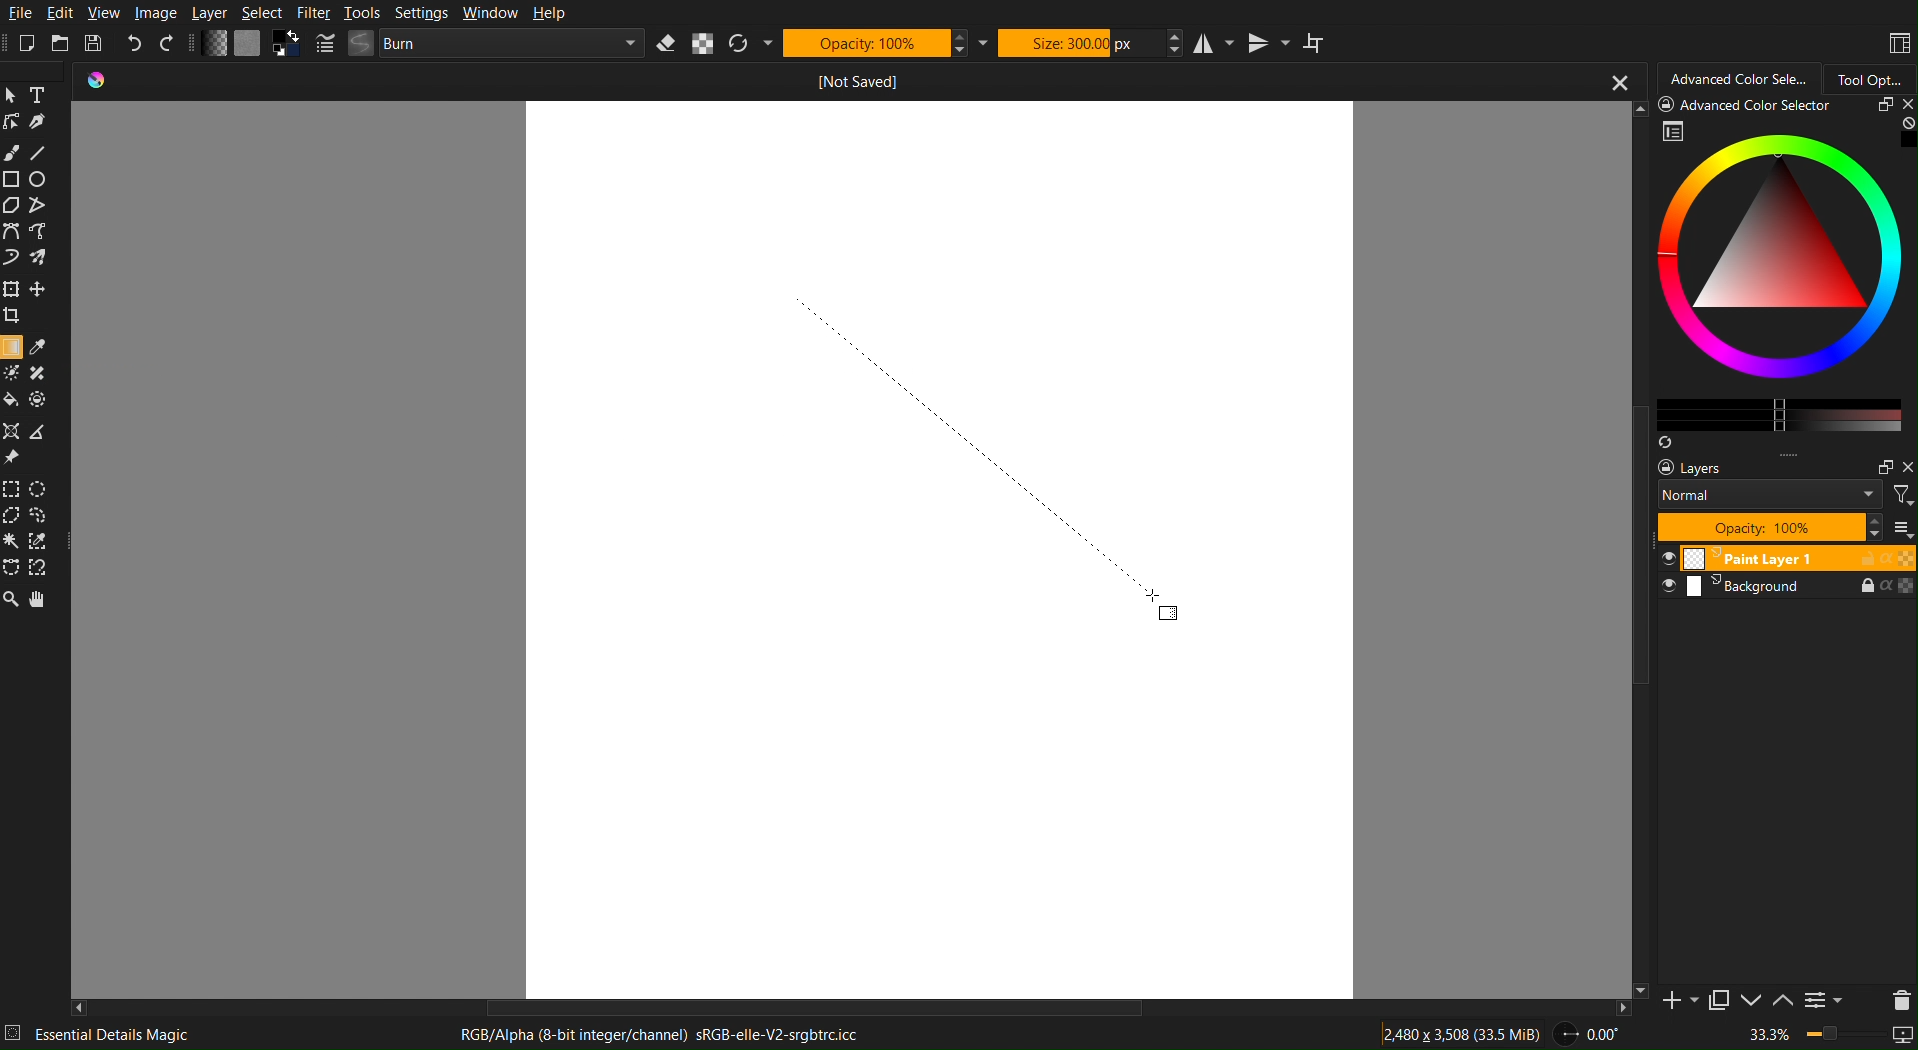 The width and height of the screenshot is (1918, 1050). Describe the element at coordinates (14, 95) in the screenshot. I see `Pointer` at that location.